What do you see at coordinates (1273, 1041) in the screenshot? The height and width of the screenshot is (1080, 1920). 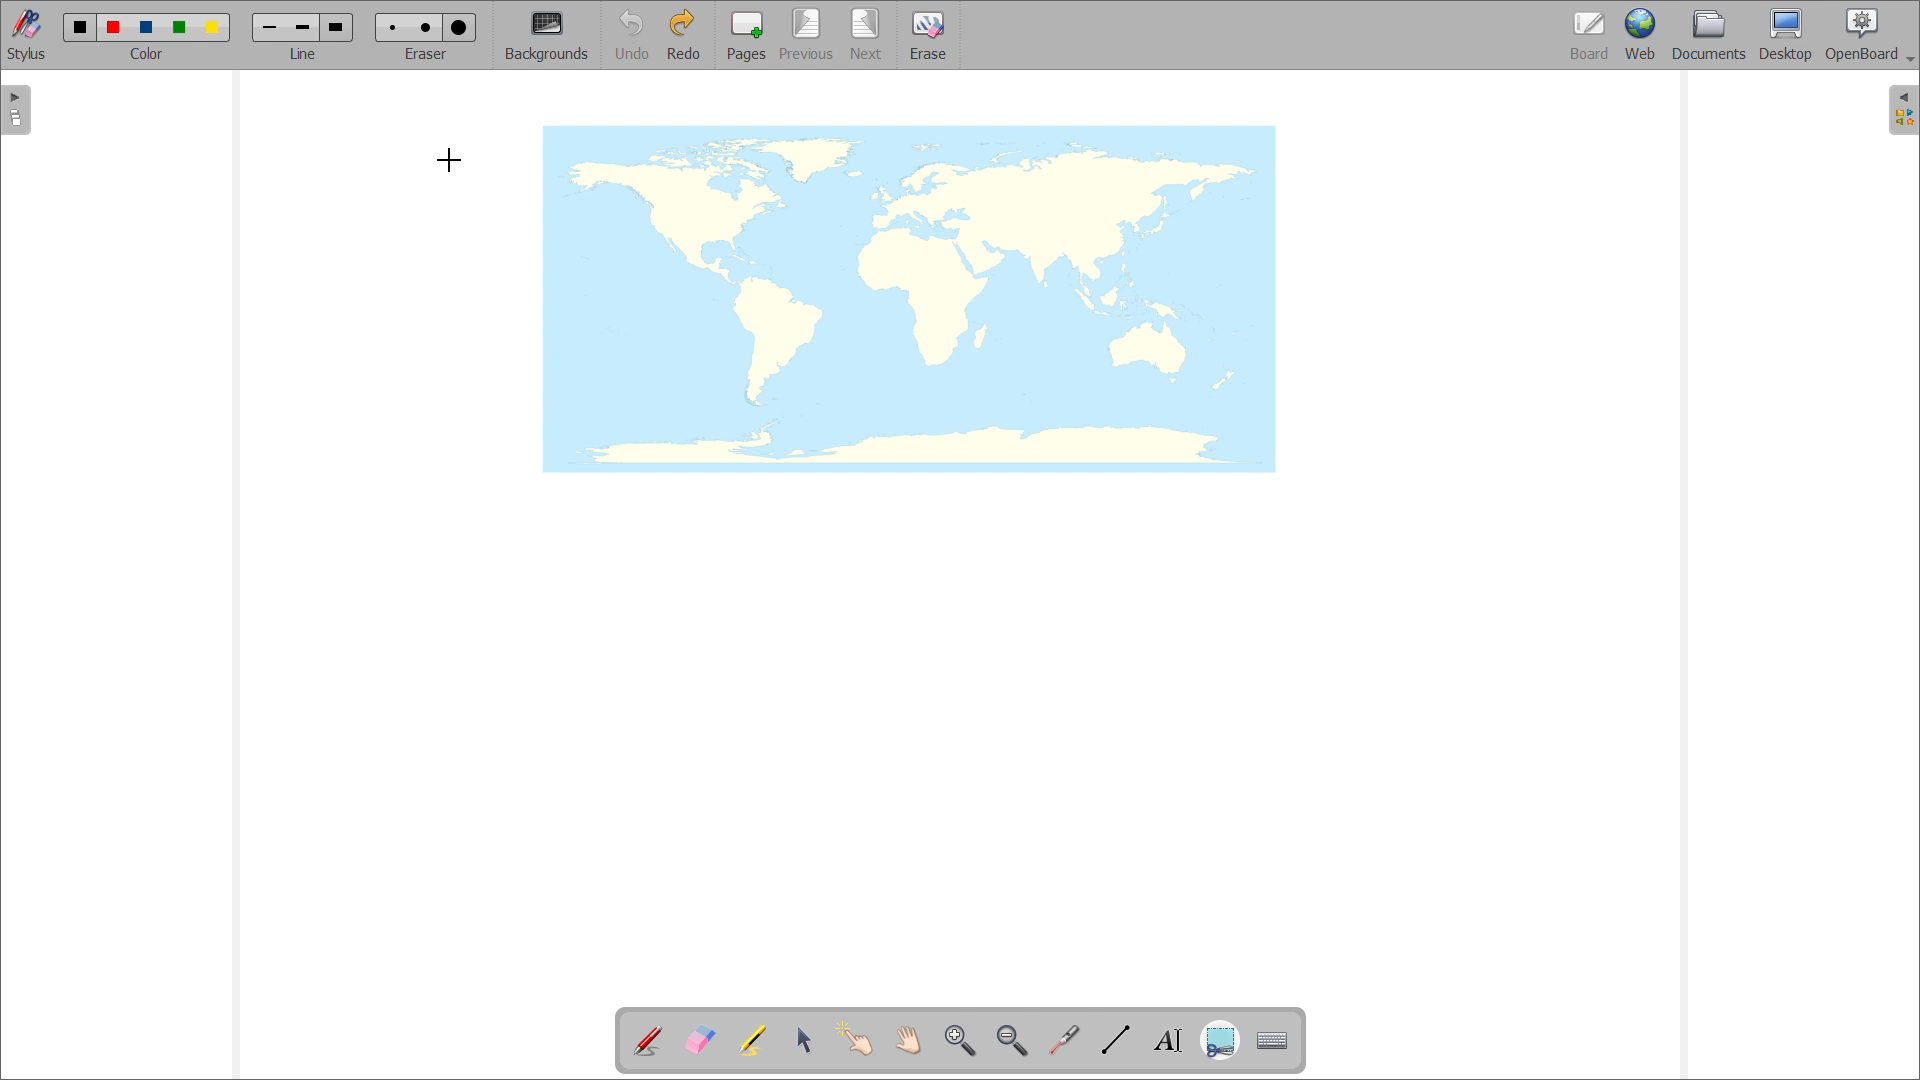 I see `virtual keyboard` at bounding box center [1273, 1041].